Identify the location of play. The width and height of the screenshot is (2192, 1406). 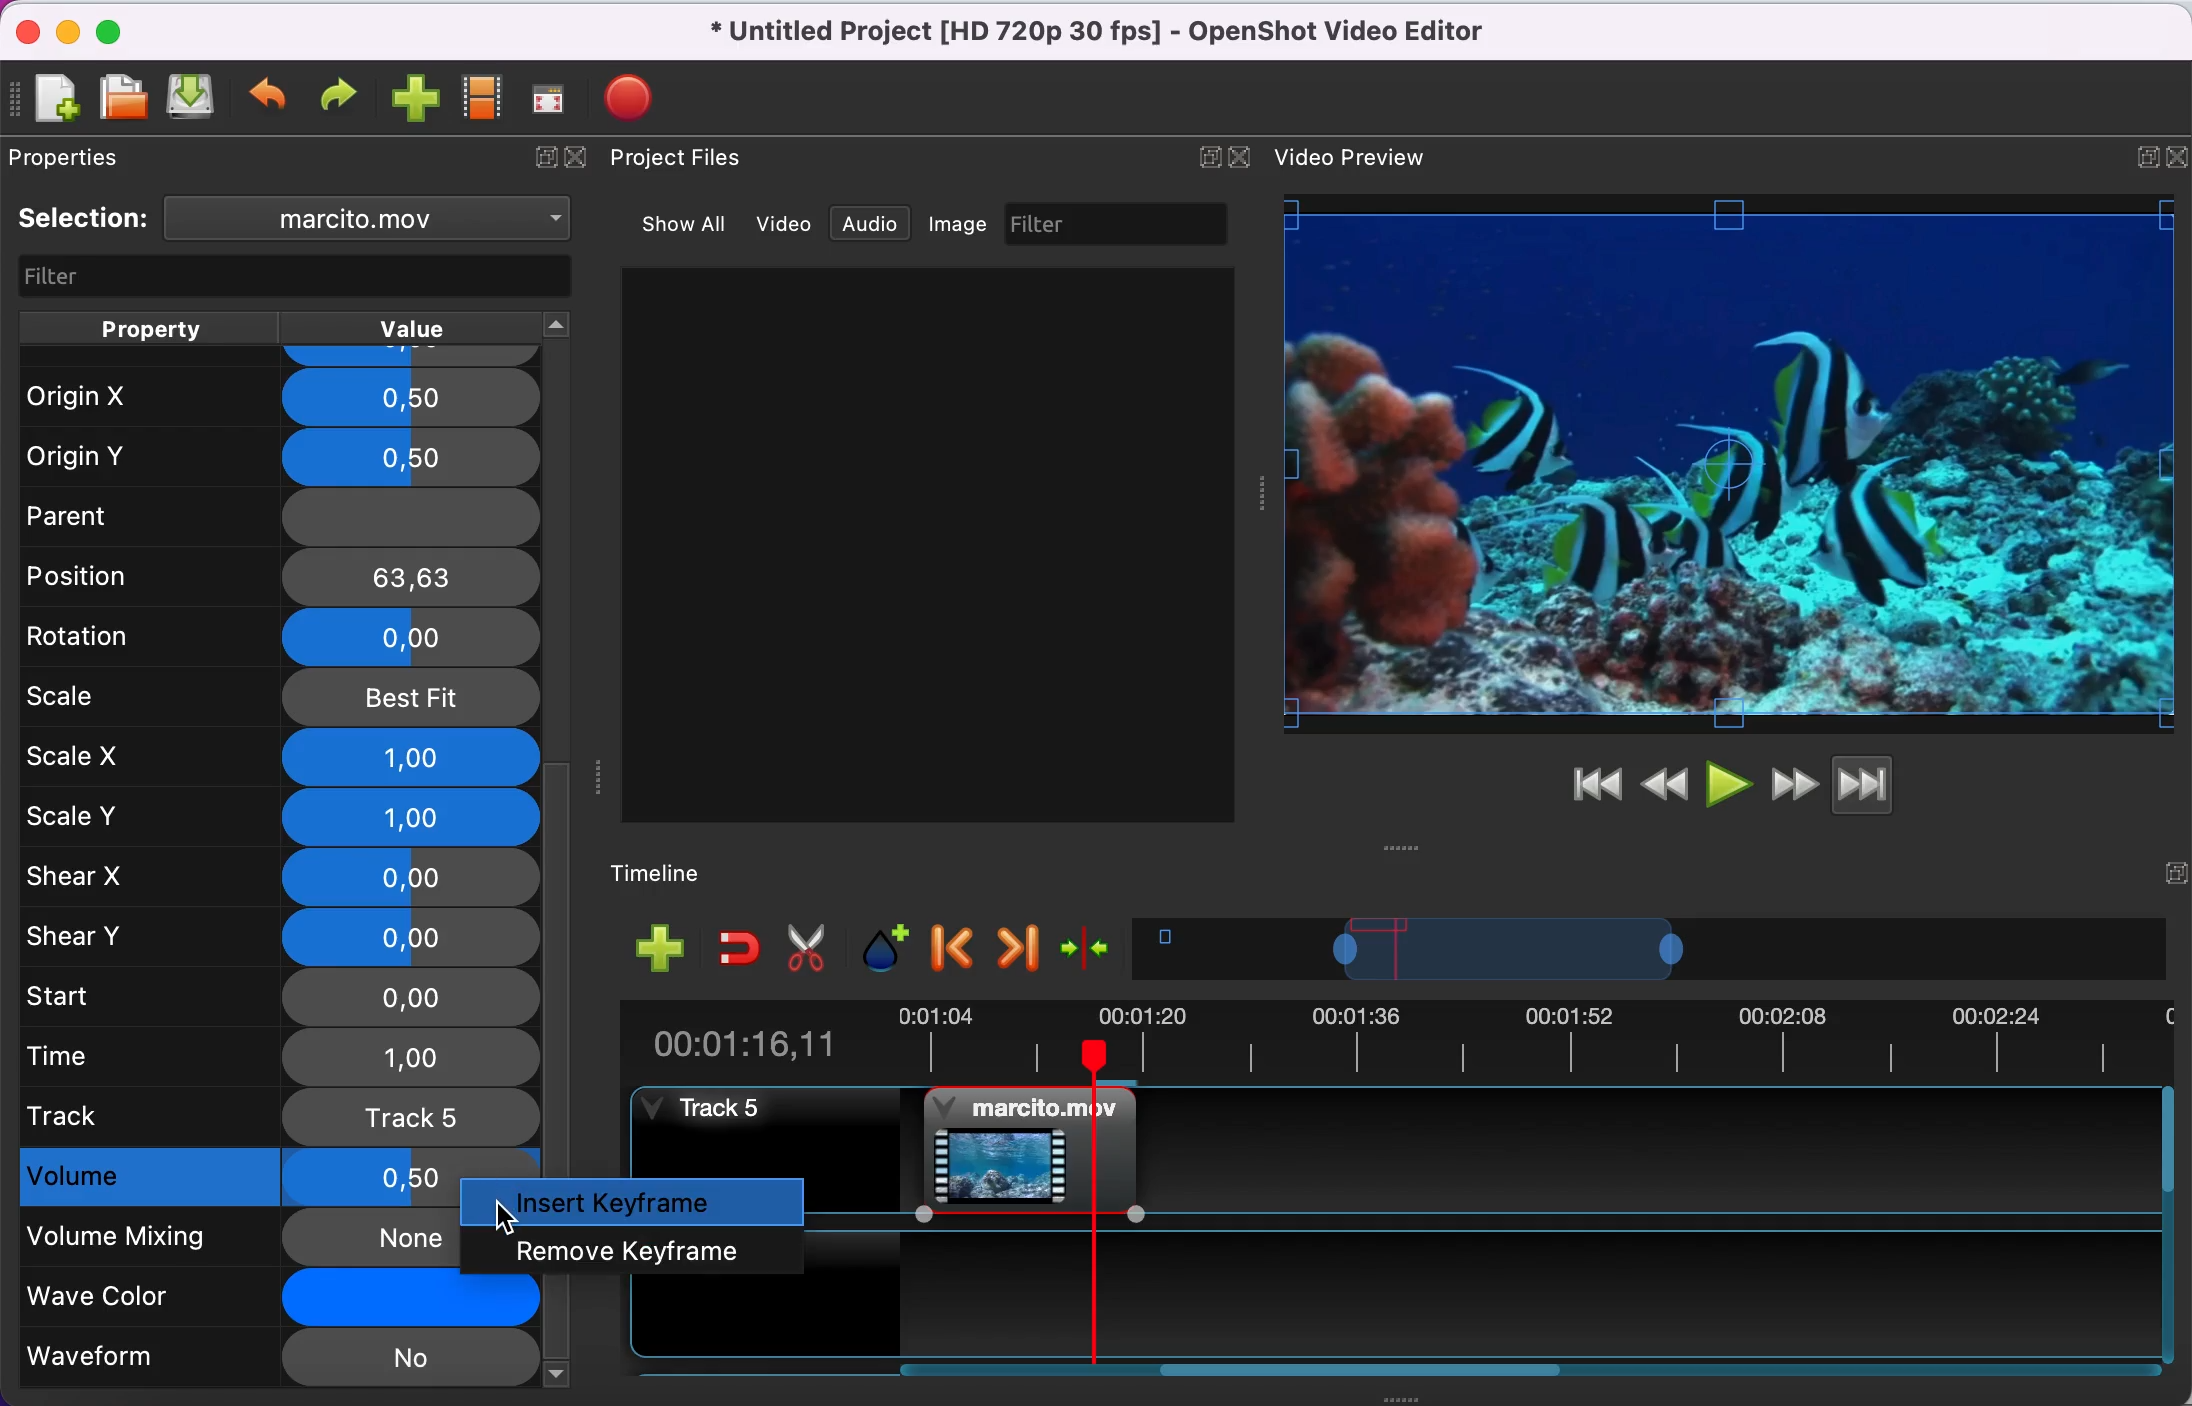
(1728, 782).